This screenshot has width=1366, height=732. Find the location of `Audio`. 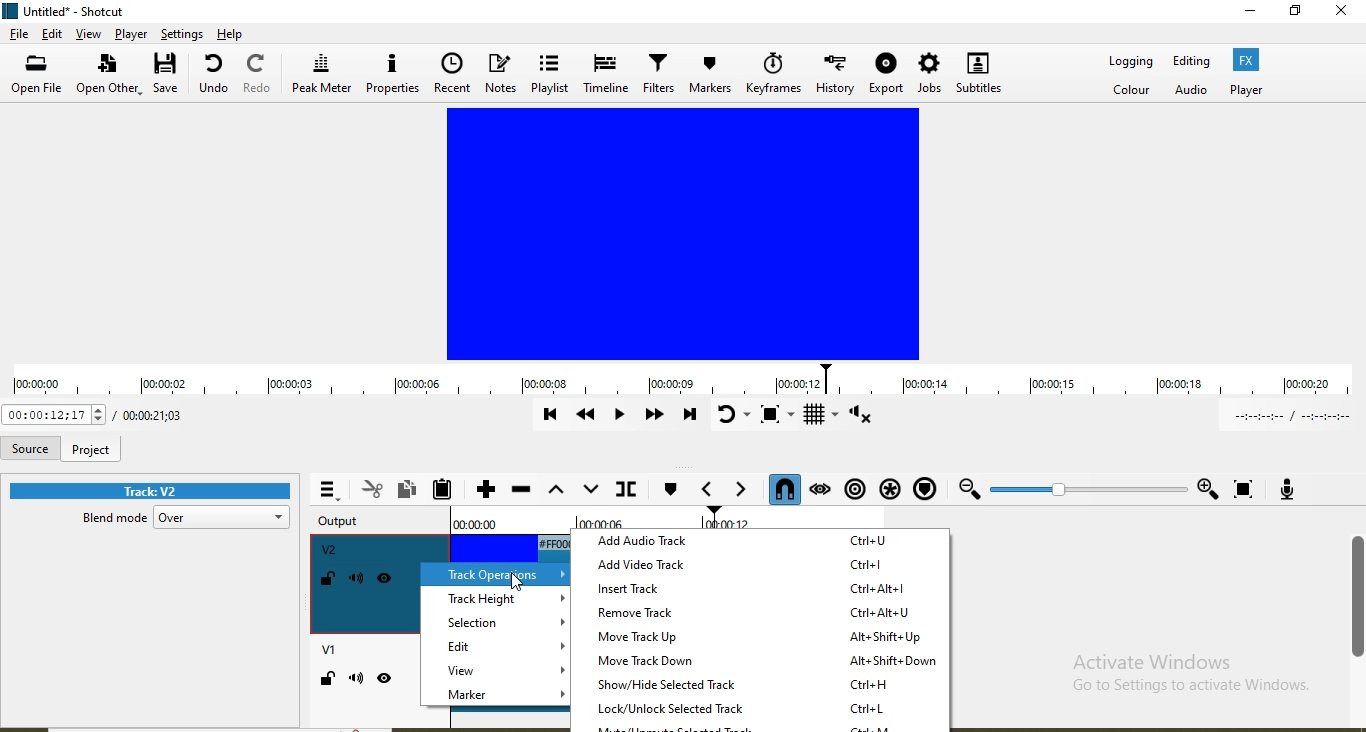

Audio is located at coordinates (1190, 88).